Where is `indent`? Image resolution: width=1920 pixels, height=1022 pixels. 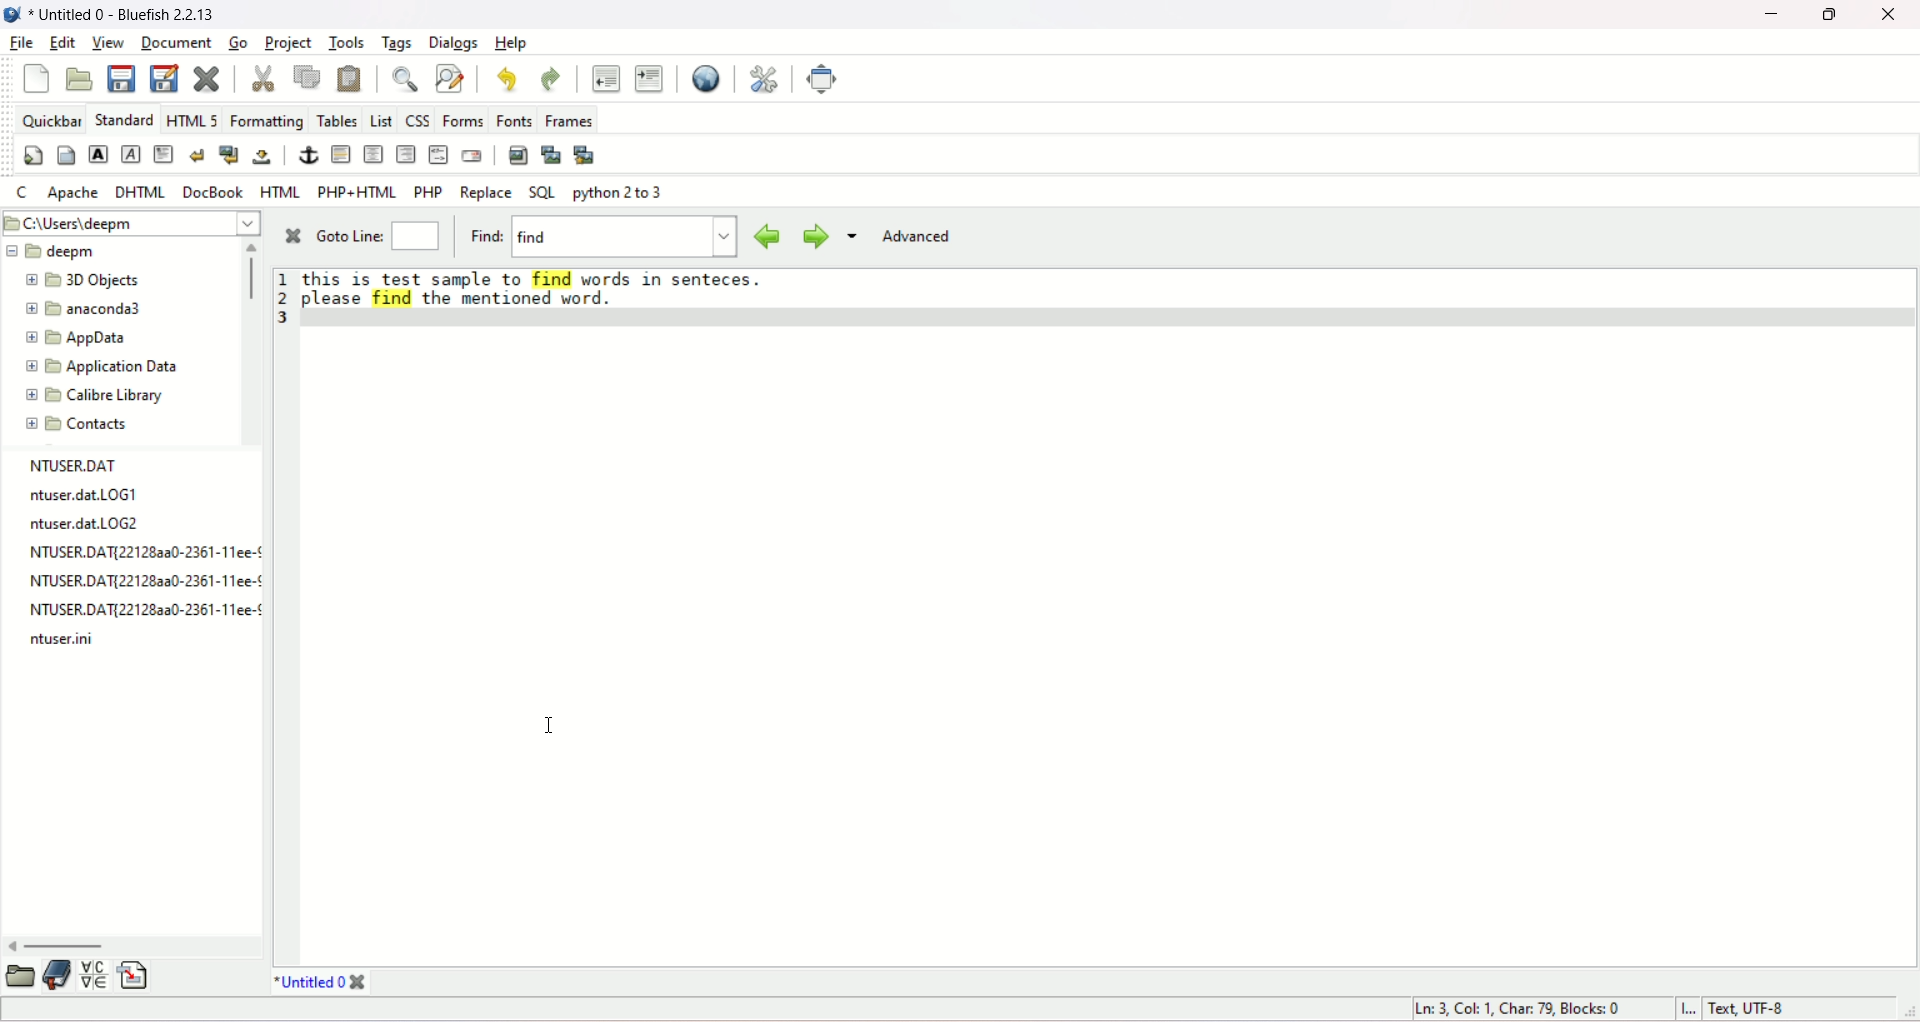
indent is located at coordinates (649, 76).